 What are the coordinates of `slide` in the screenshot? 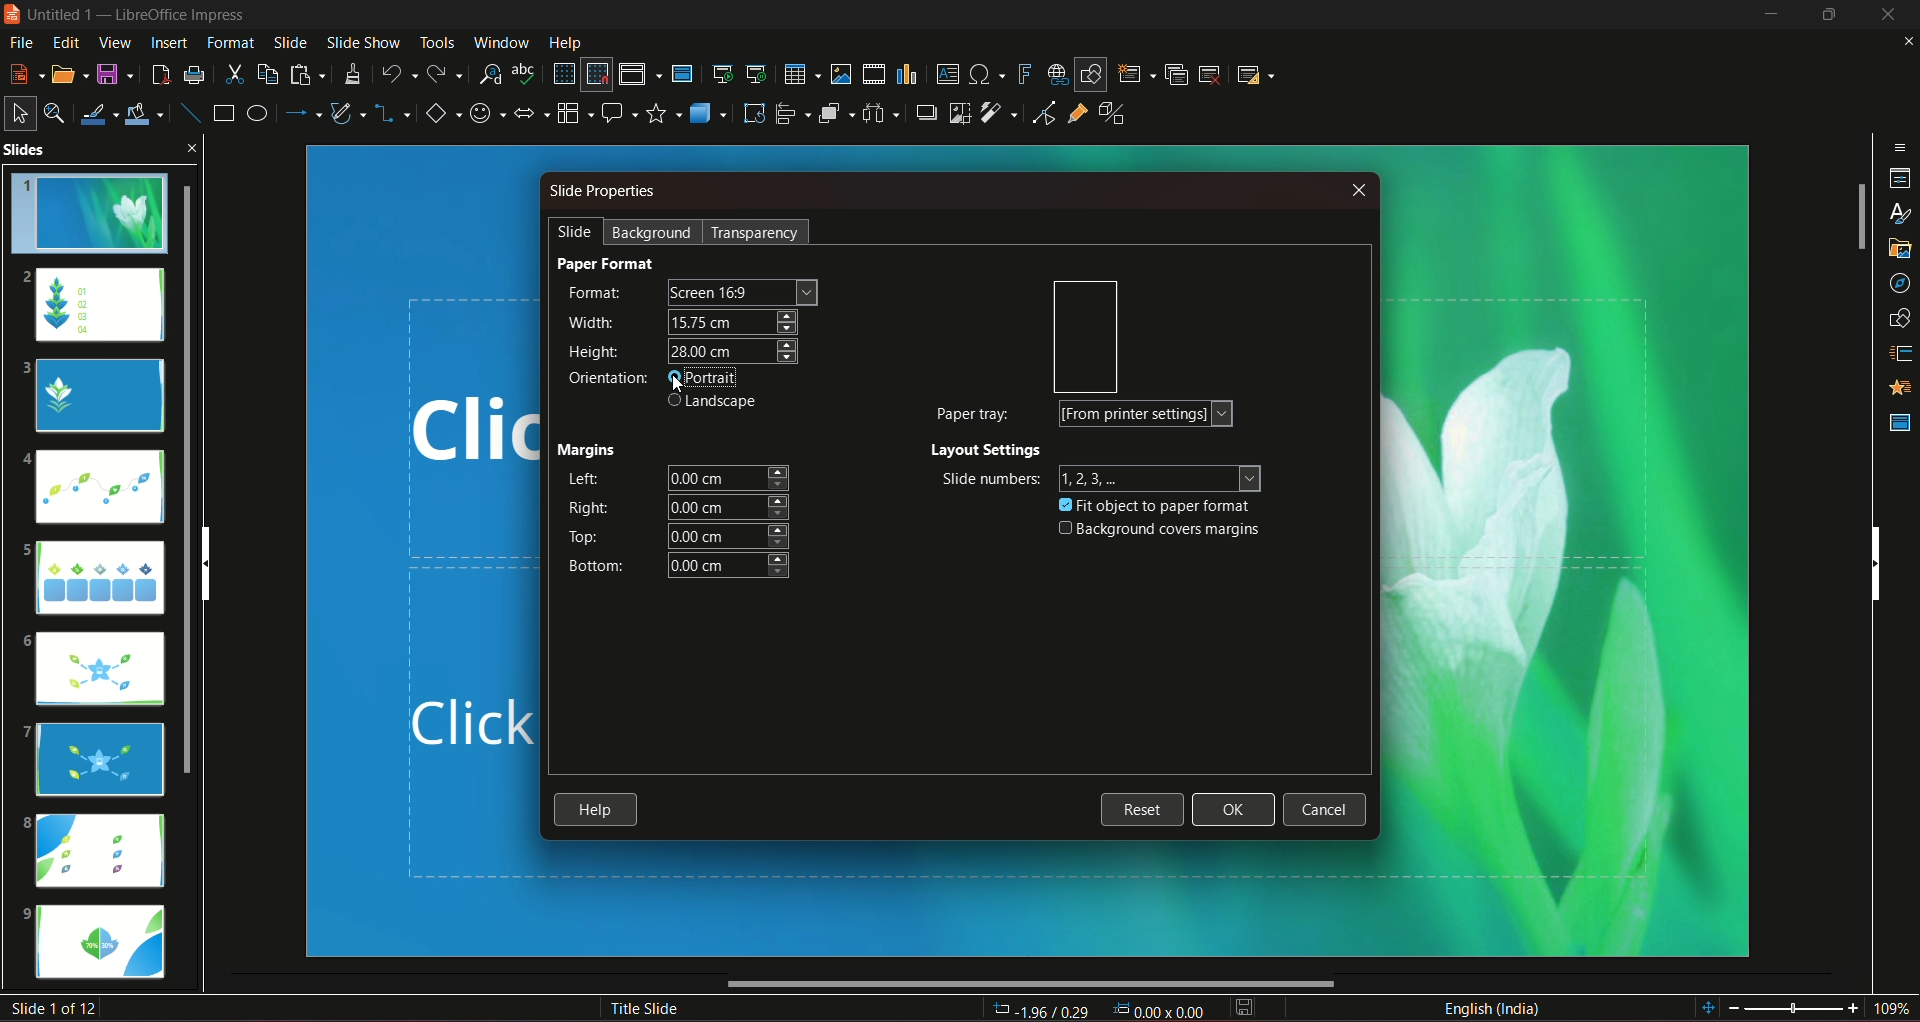 It's located at (569, 232).